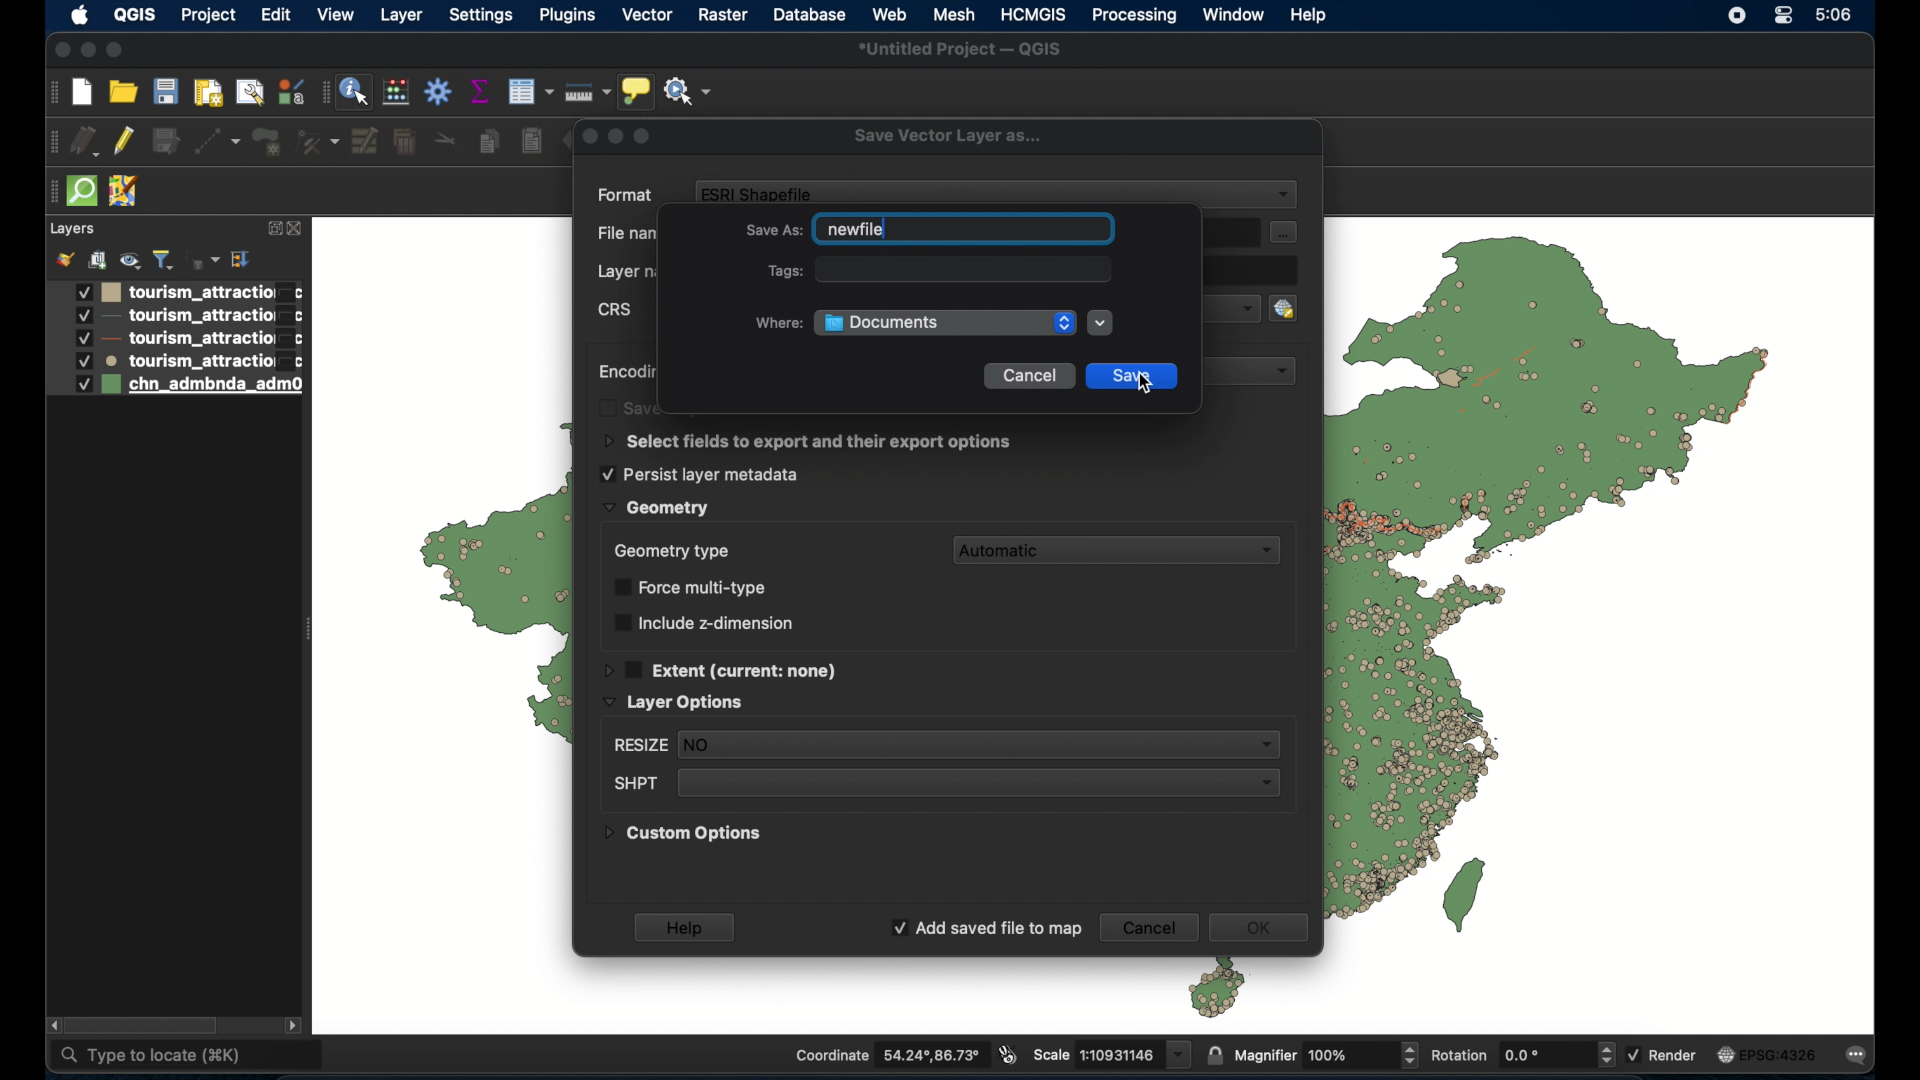  I want to click on layer name, so click(632, 273).